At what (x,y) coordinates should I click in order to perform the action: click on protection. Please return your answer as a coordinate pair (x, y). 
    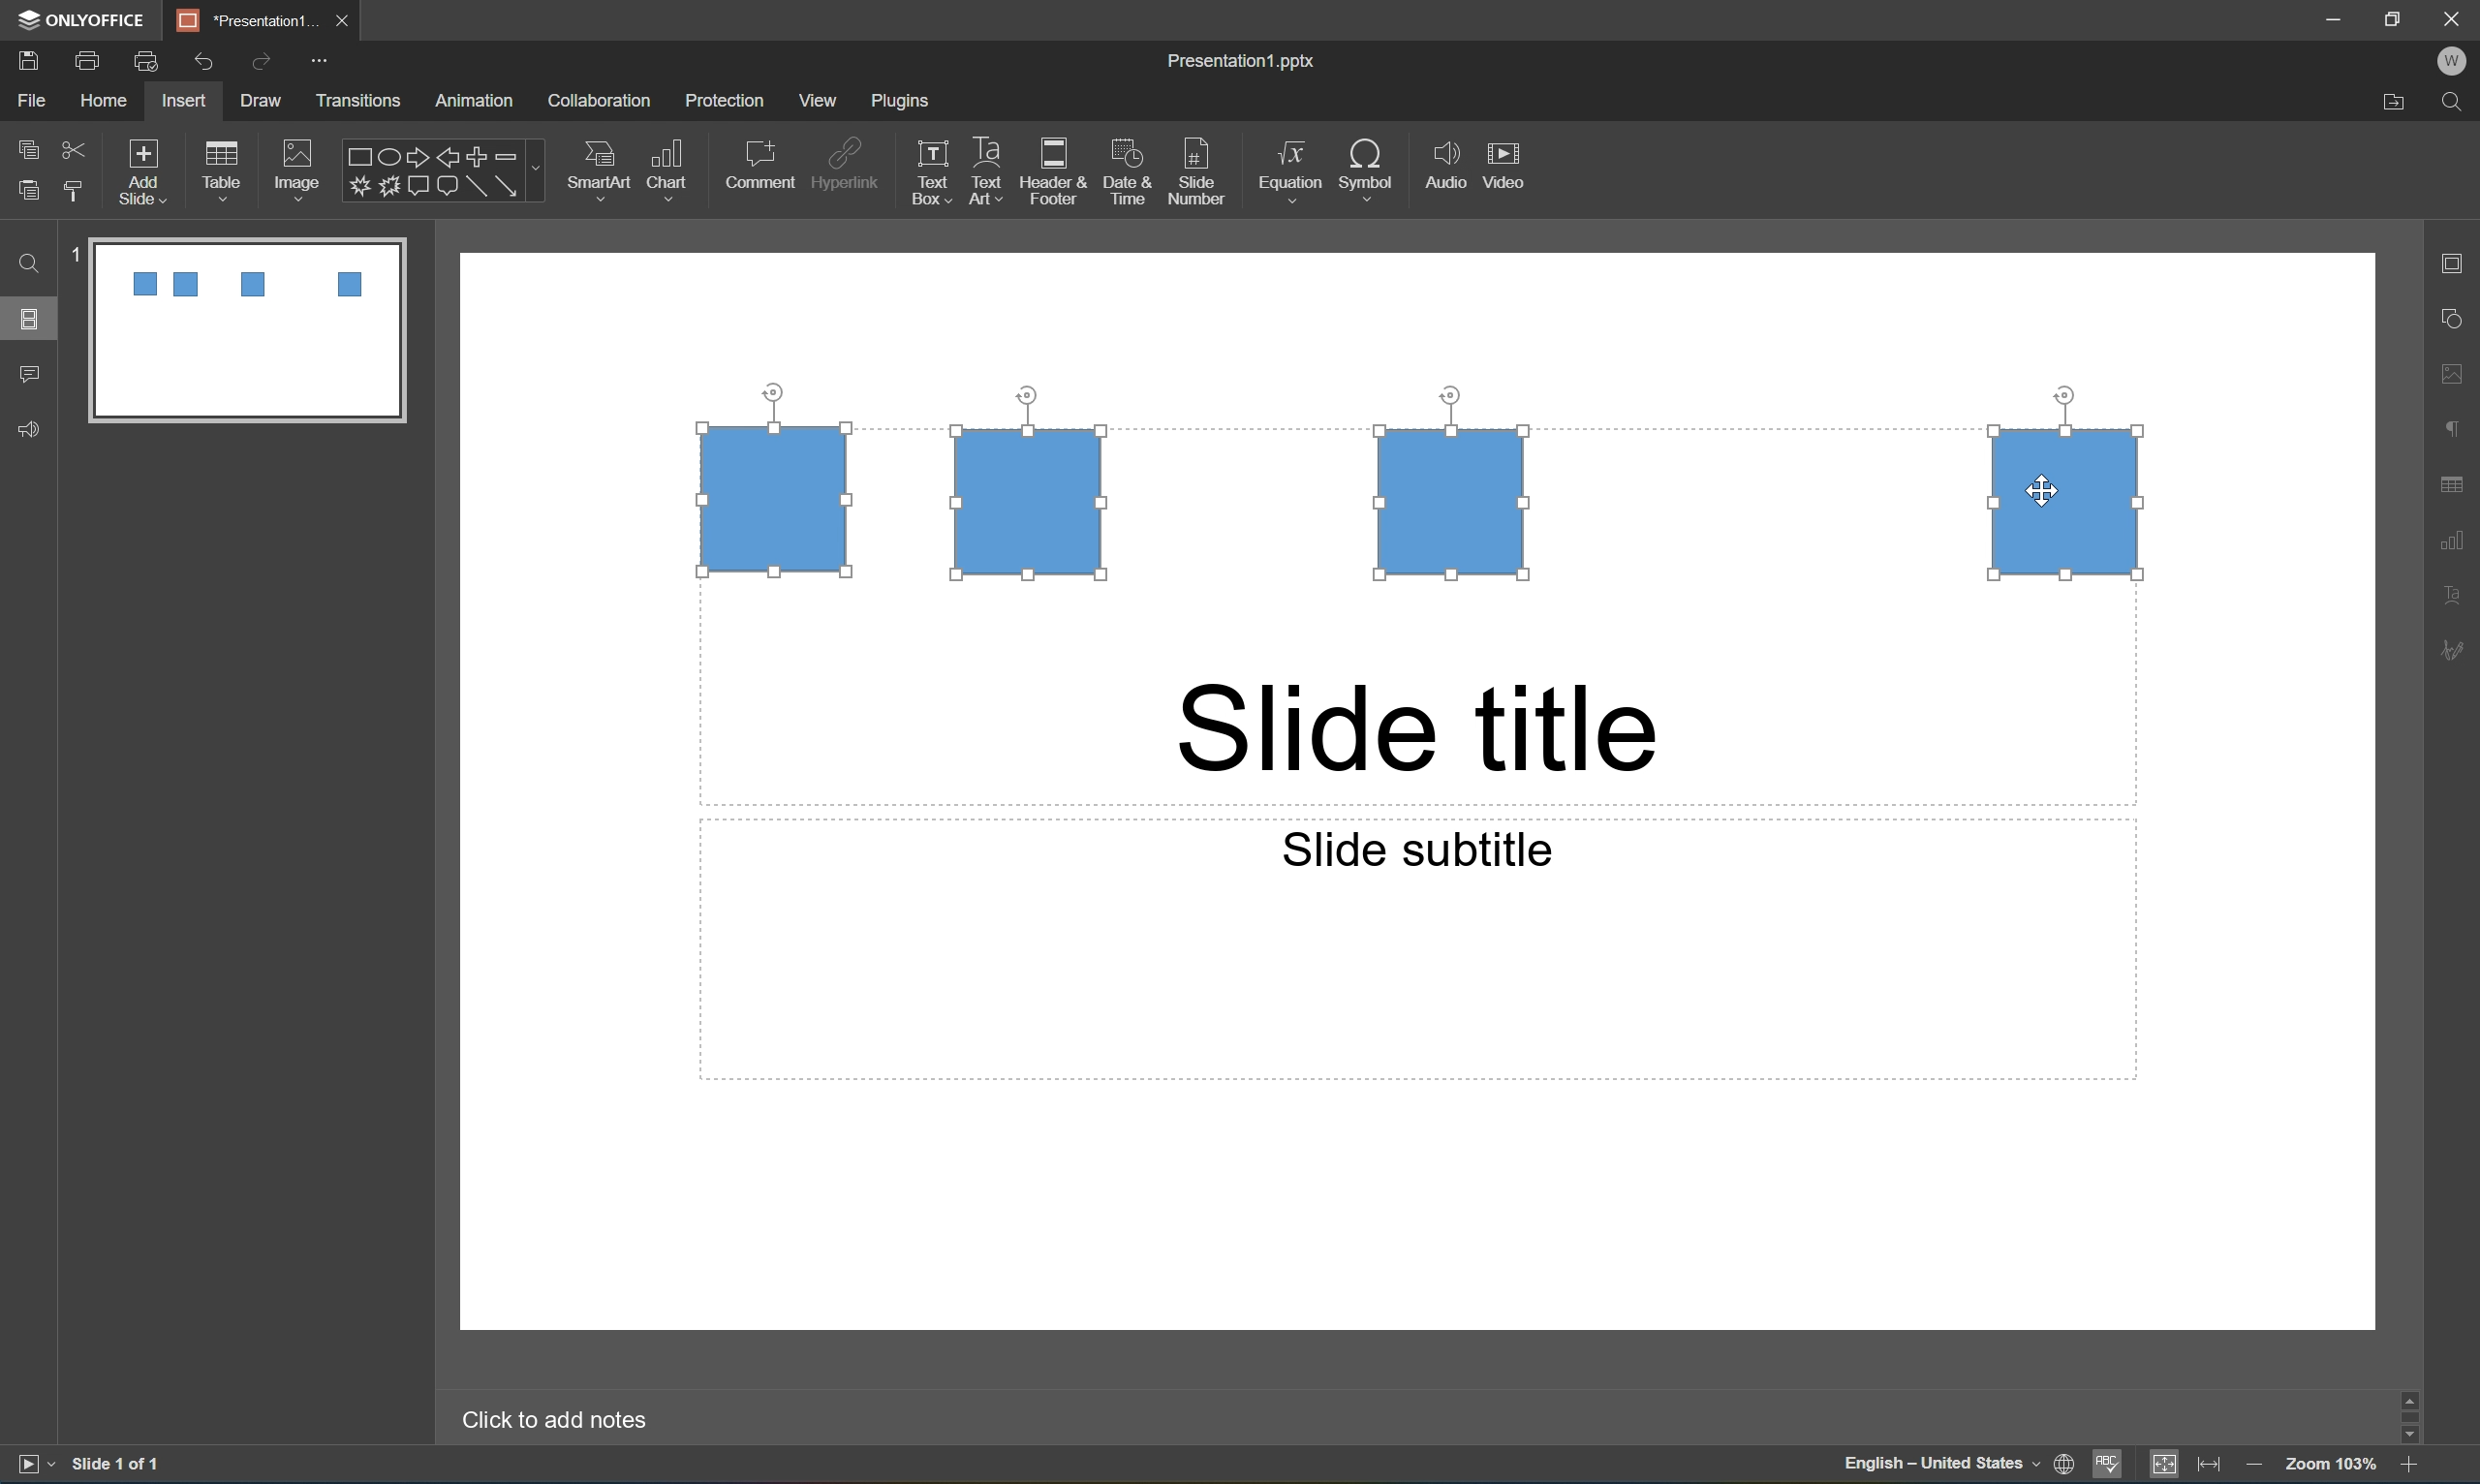
    Looking at the image, I should click on (727, 102).